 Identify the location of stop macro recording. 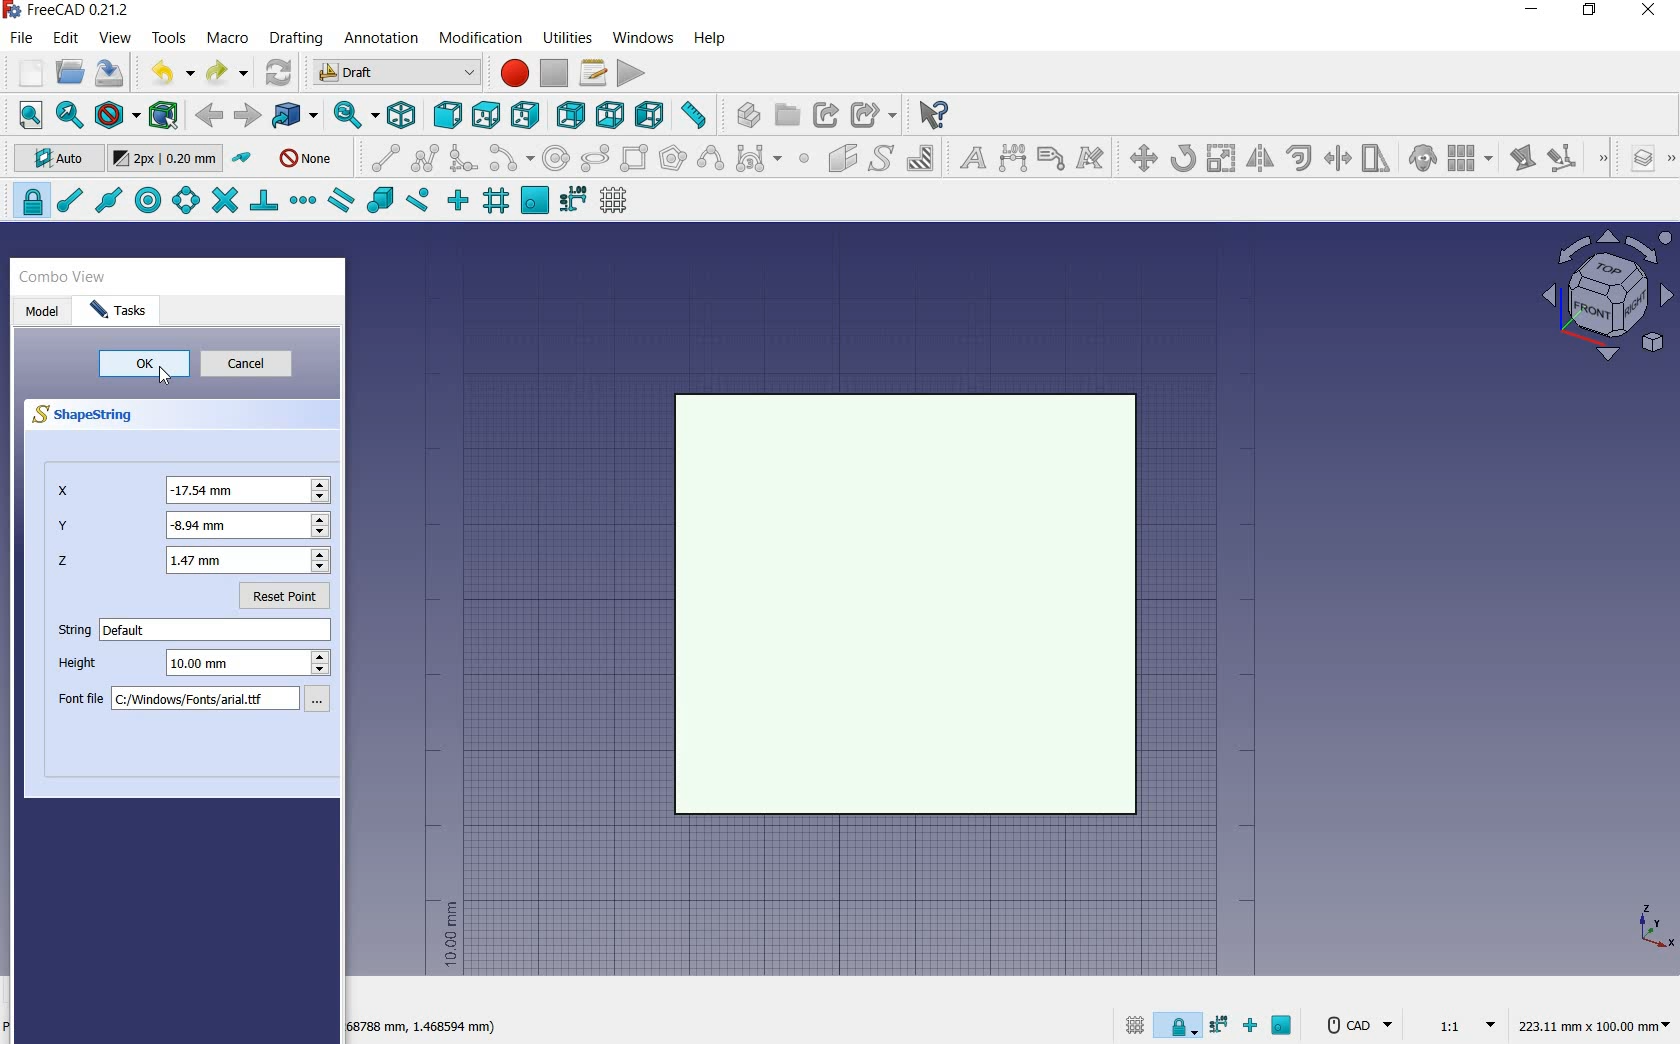
(555, 73).